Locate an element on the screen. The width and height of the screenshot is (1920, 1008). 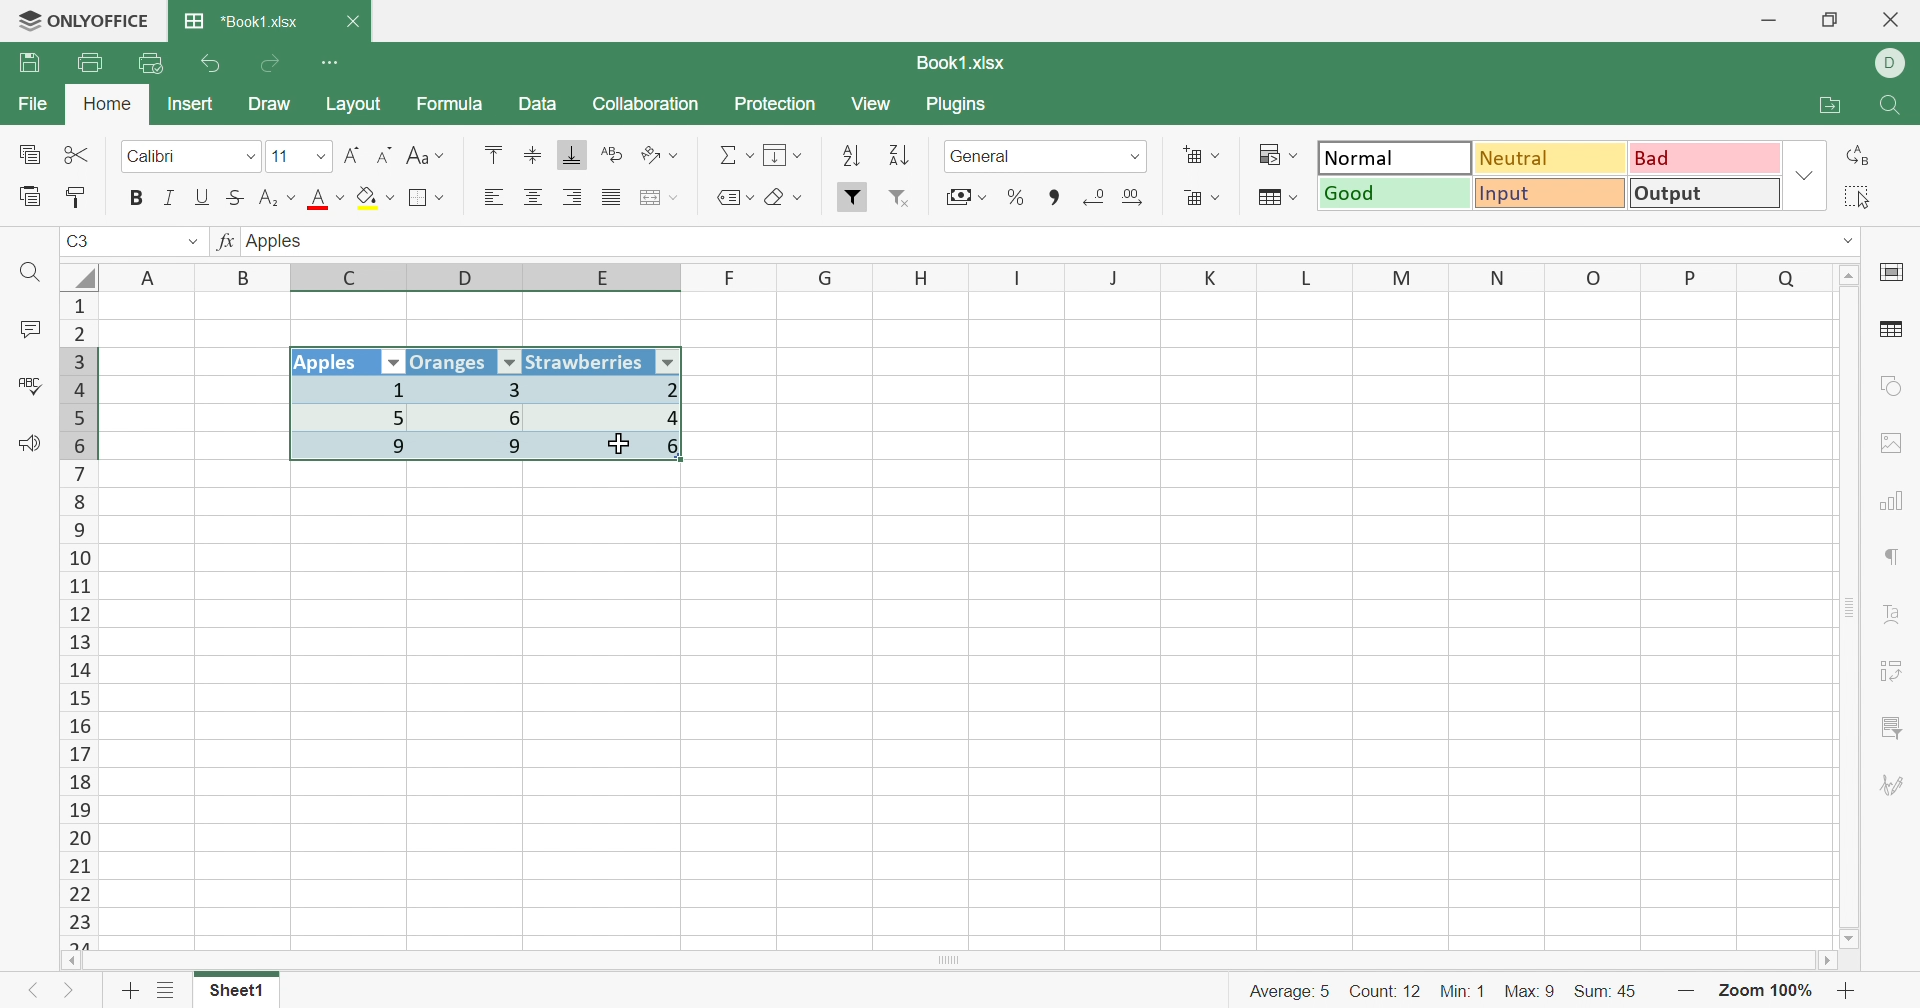
6 is located at coordinates (616, 453).